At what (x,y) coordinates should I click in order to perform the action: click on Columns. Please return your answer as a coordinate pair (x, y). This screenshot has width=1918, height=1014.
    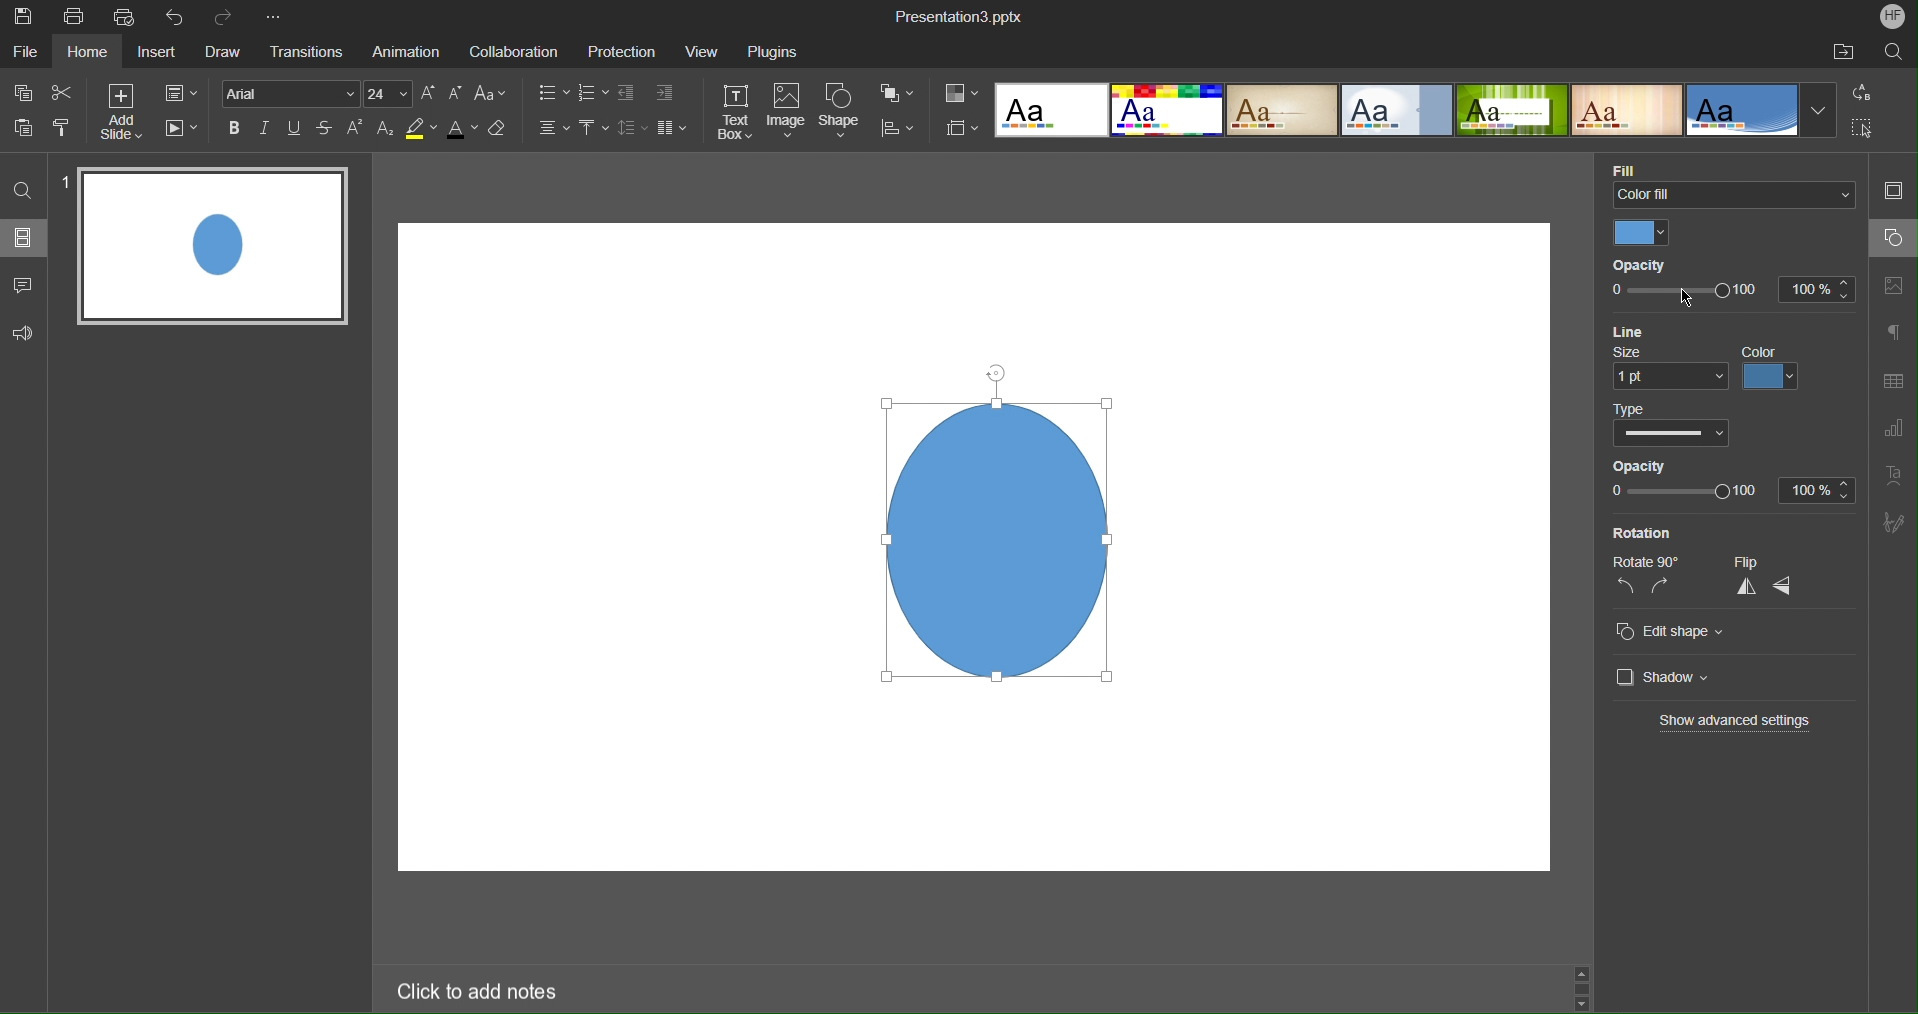
    Looking at the image, I should click on (674, 129).